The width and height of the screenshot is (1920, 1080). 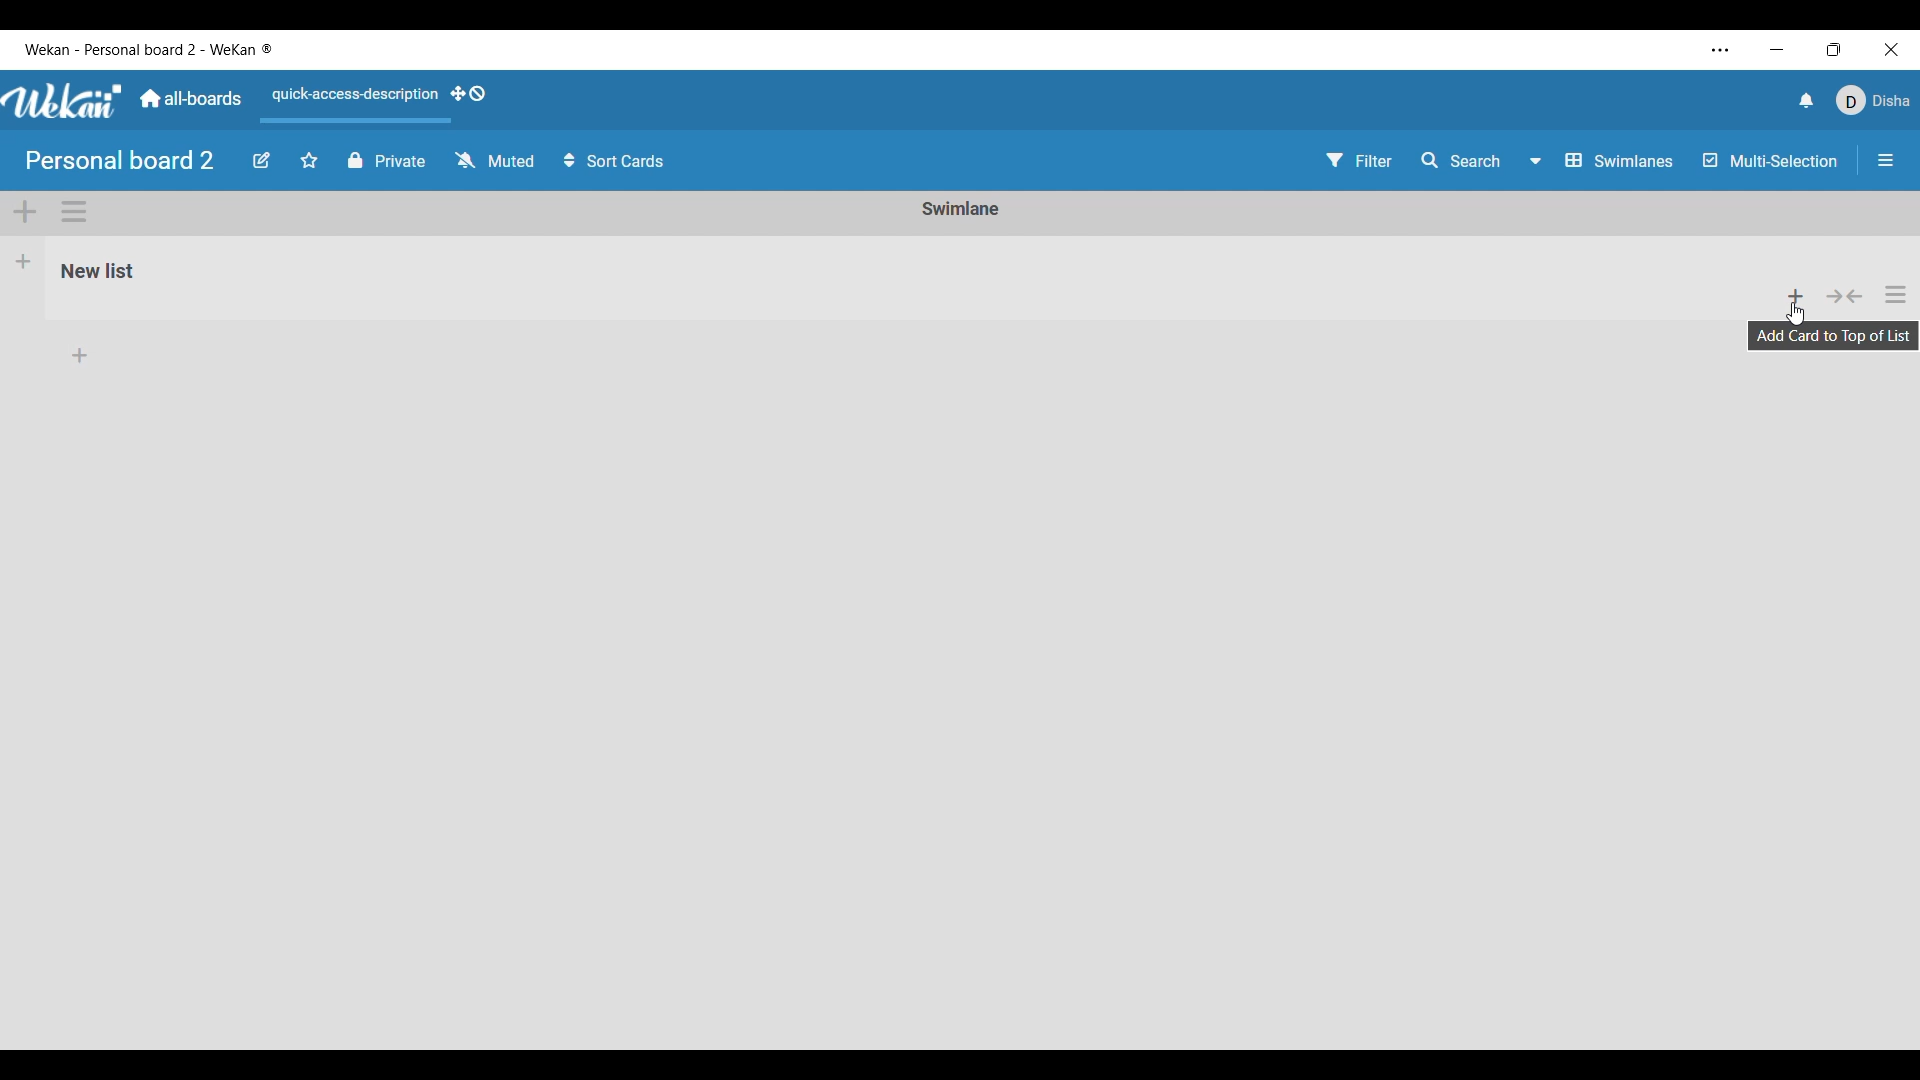 I want to click on Open/Close sidebar, so click(x=1886, y=160).